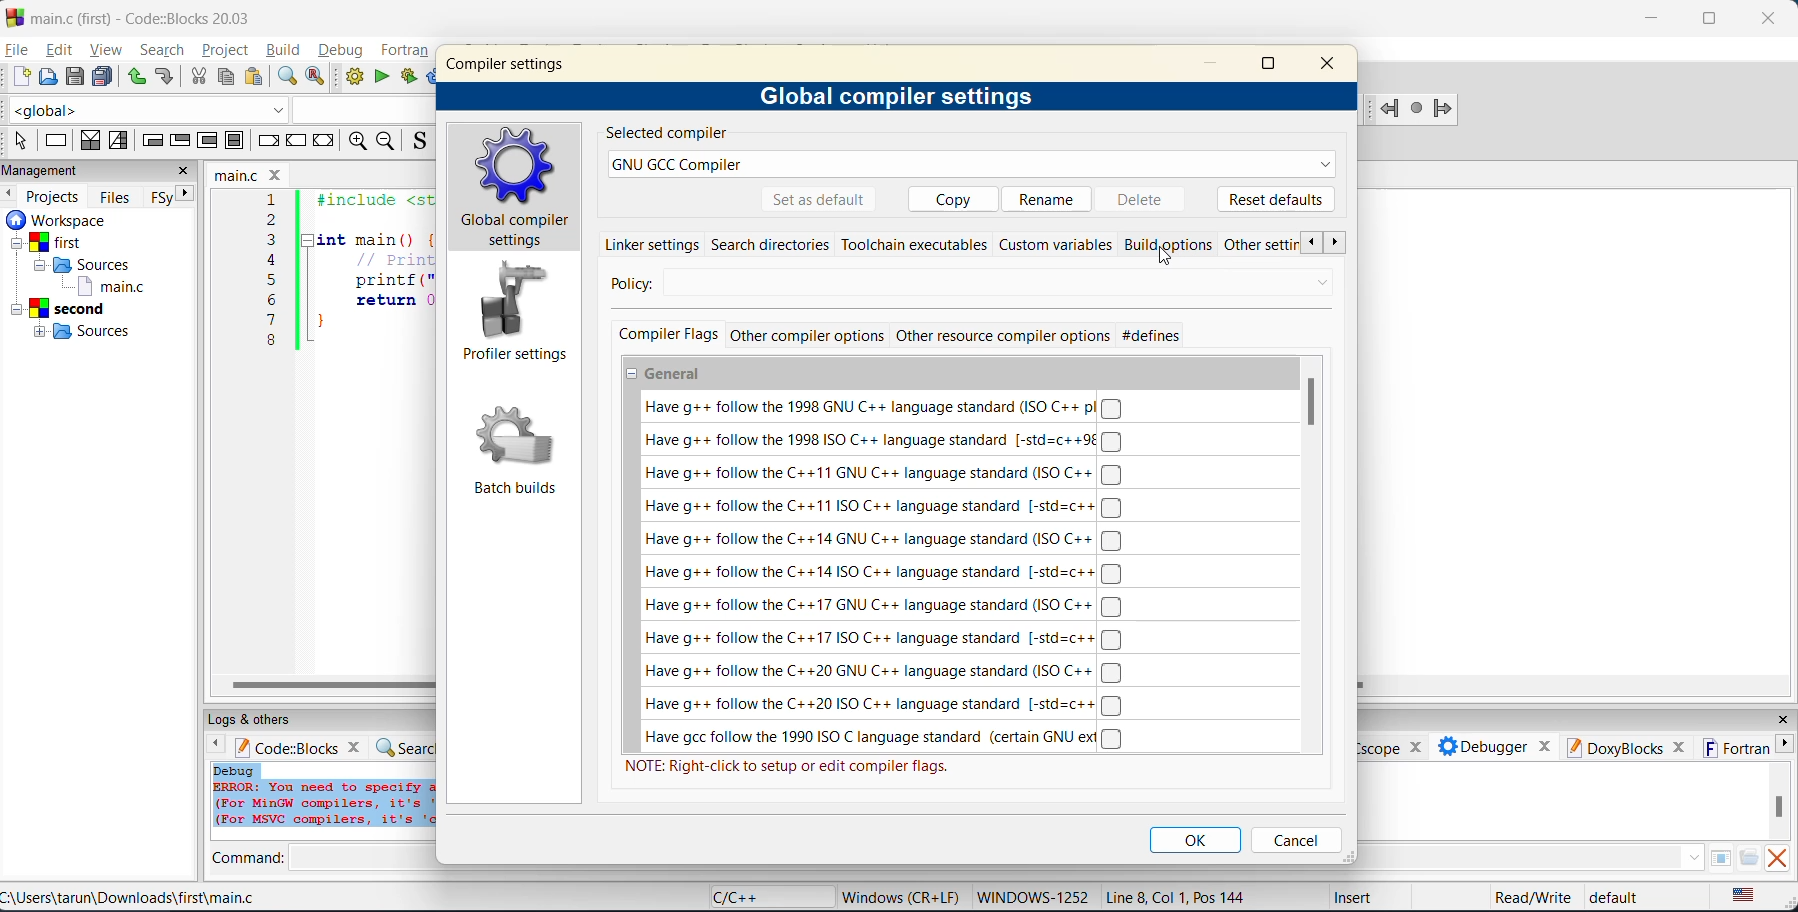 The image size is (1798, 912). I want to click on save everything, so click(105, 77).